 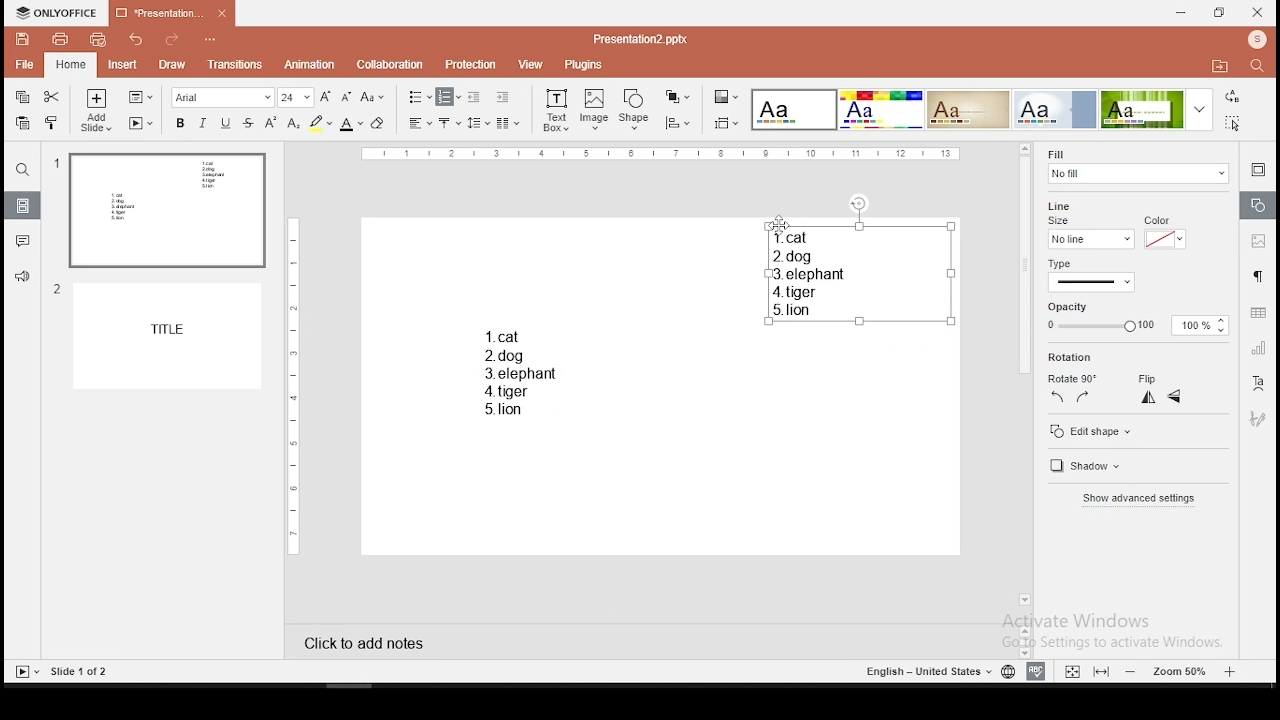 I want to click on line size, so click(x=1089, y=239).